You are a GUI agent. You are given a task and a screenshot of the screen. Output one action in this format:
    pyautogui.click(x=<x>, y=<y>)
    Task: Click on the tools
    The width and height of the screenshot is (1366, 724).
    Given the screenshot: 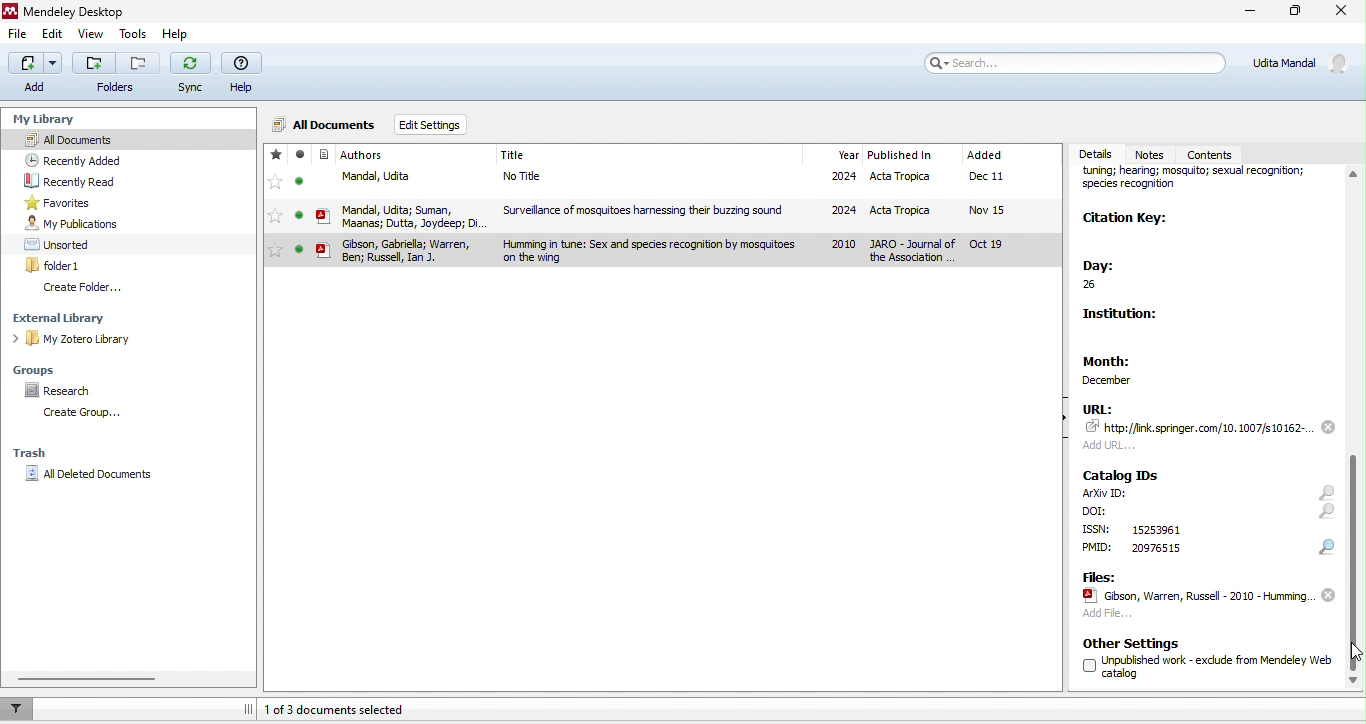 What is the action you would take?
    pyautogui.click(x=134, y=36)
    